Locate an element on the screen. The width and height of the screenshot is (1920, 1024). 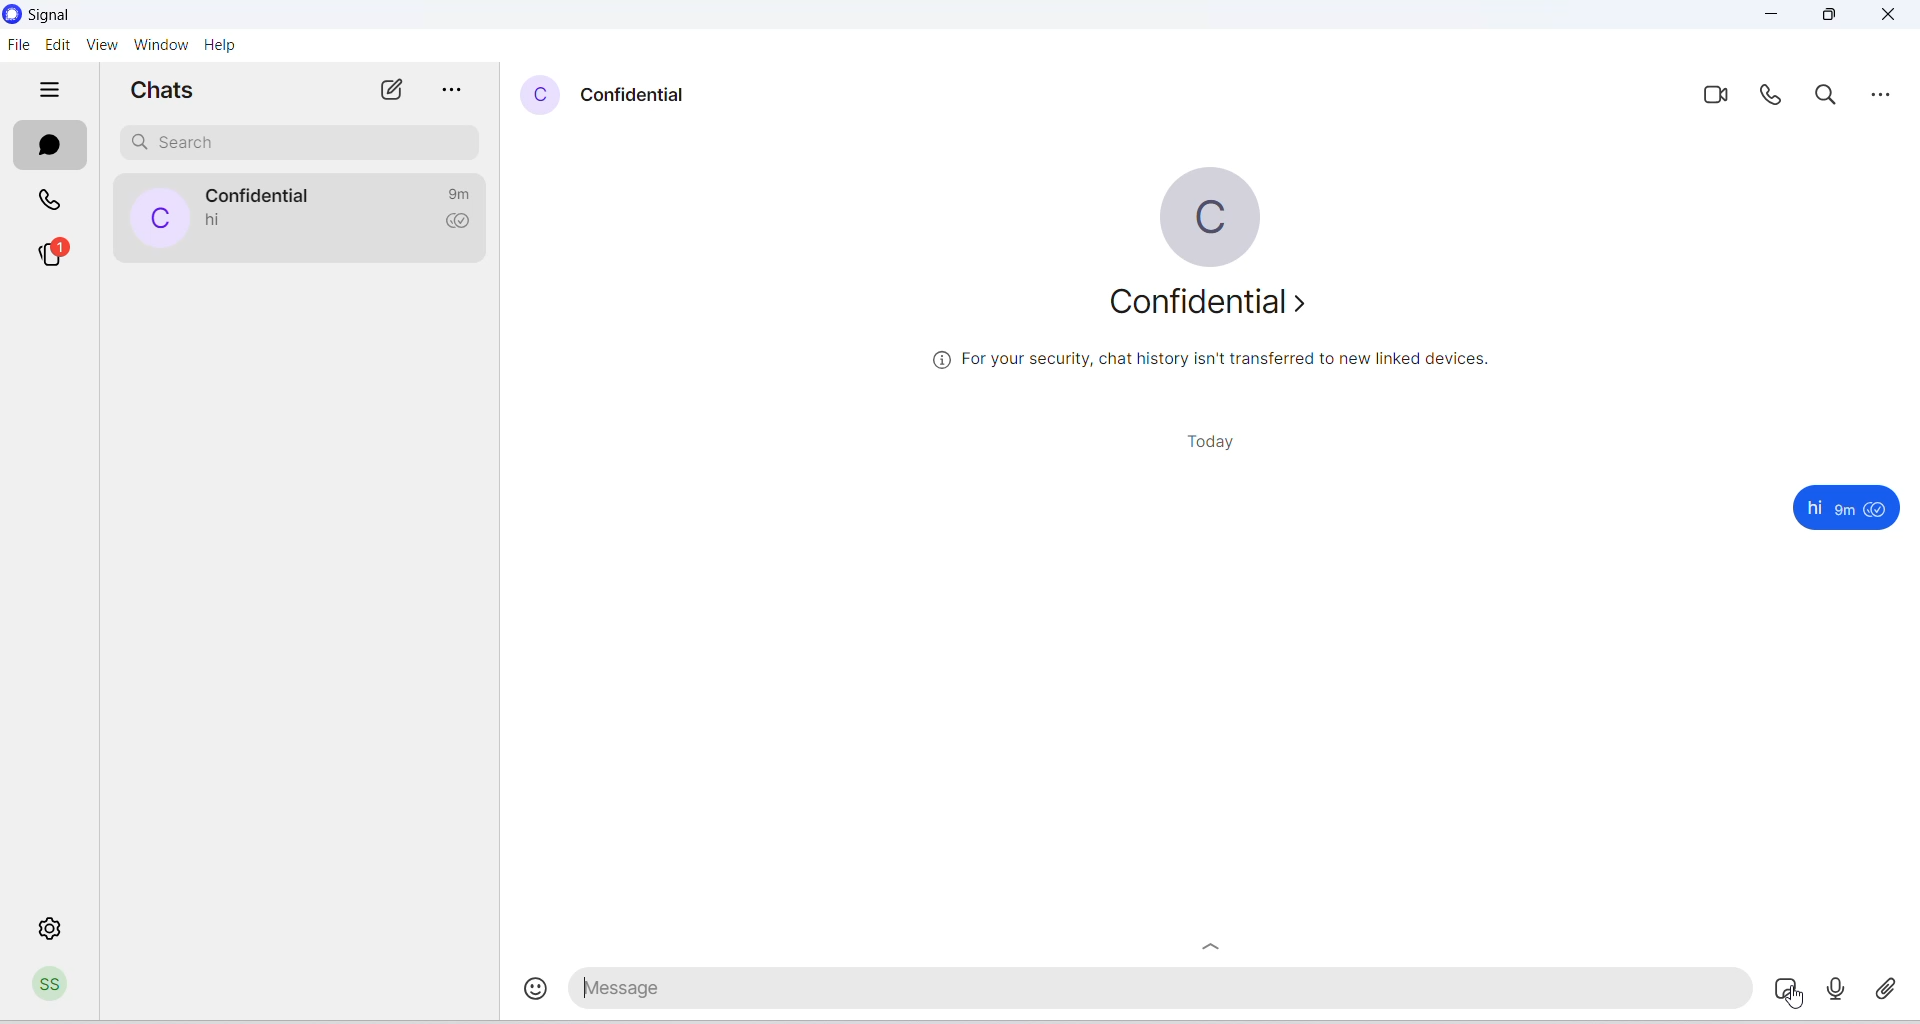
security related text is located at coordinates (1221, 366).